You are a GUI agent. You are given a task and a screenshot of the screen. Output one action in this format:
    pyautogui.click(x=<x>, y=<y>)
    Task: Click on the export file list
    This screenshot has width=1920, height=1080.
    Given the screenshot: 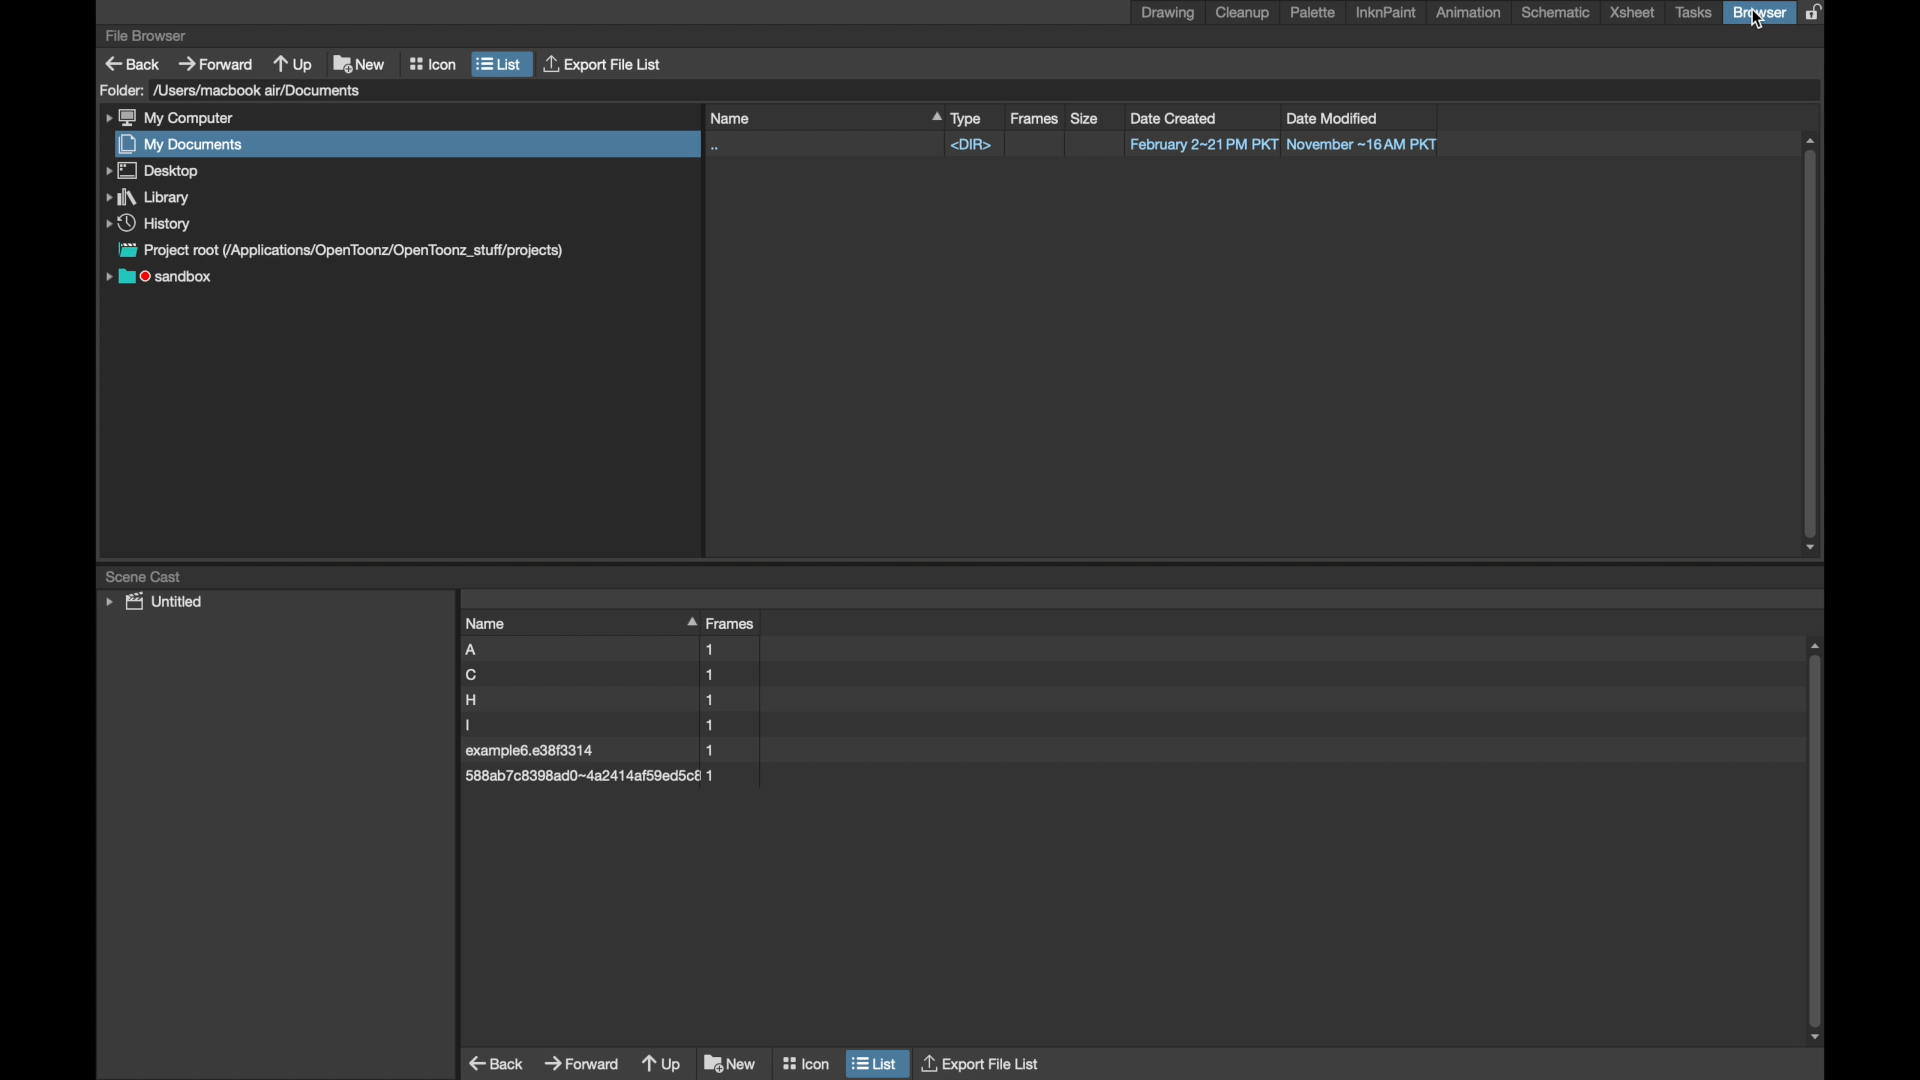 What is the action you would take?
    pyautogui.click(x=606, y=64)
    